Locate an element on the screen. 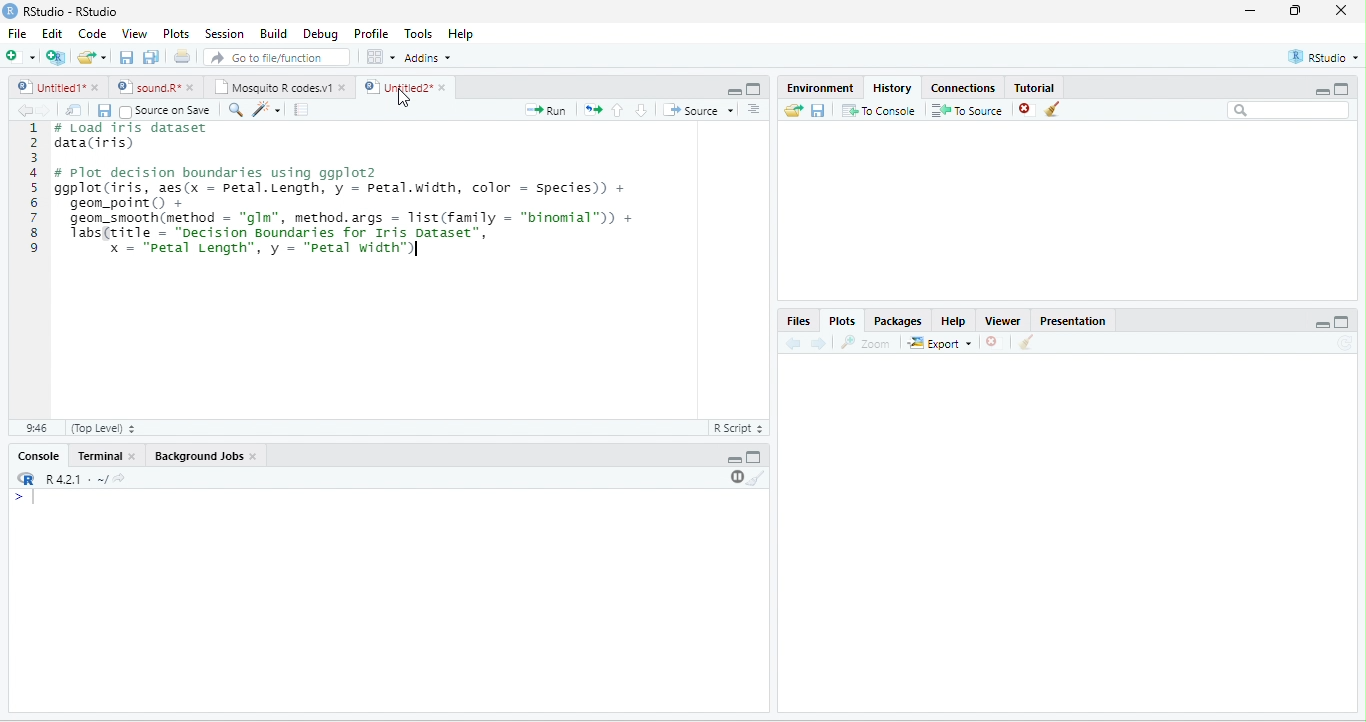 This screenshot has height=722, width=1366. Debug is located at coordinates (324, 35).